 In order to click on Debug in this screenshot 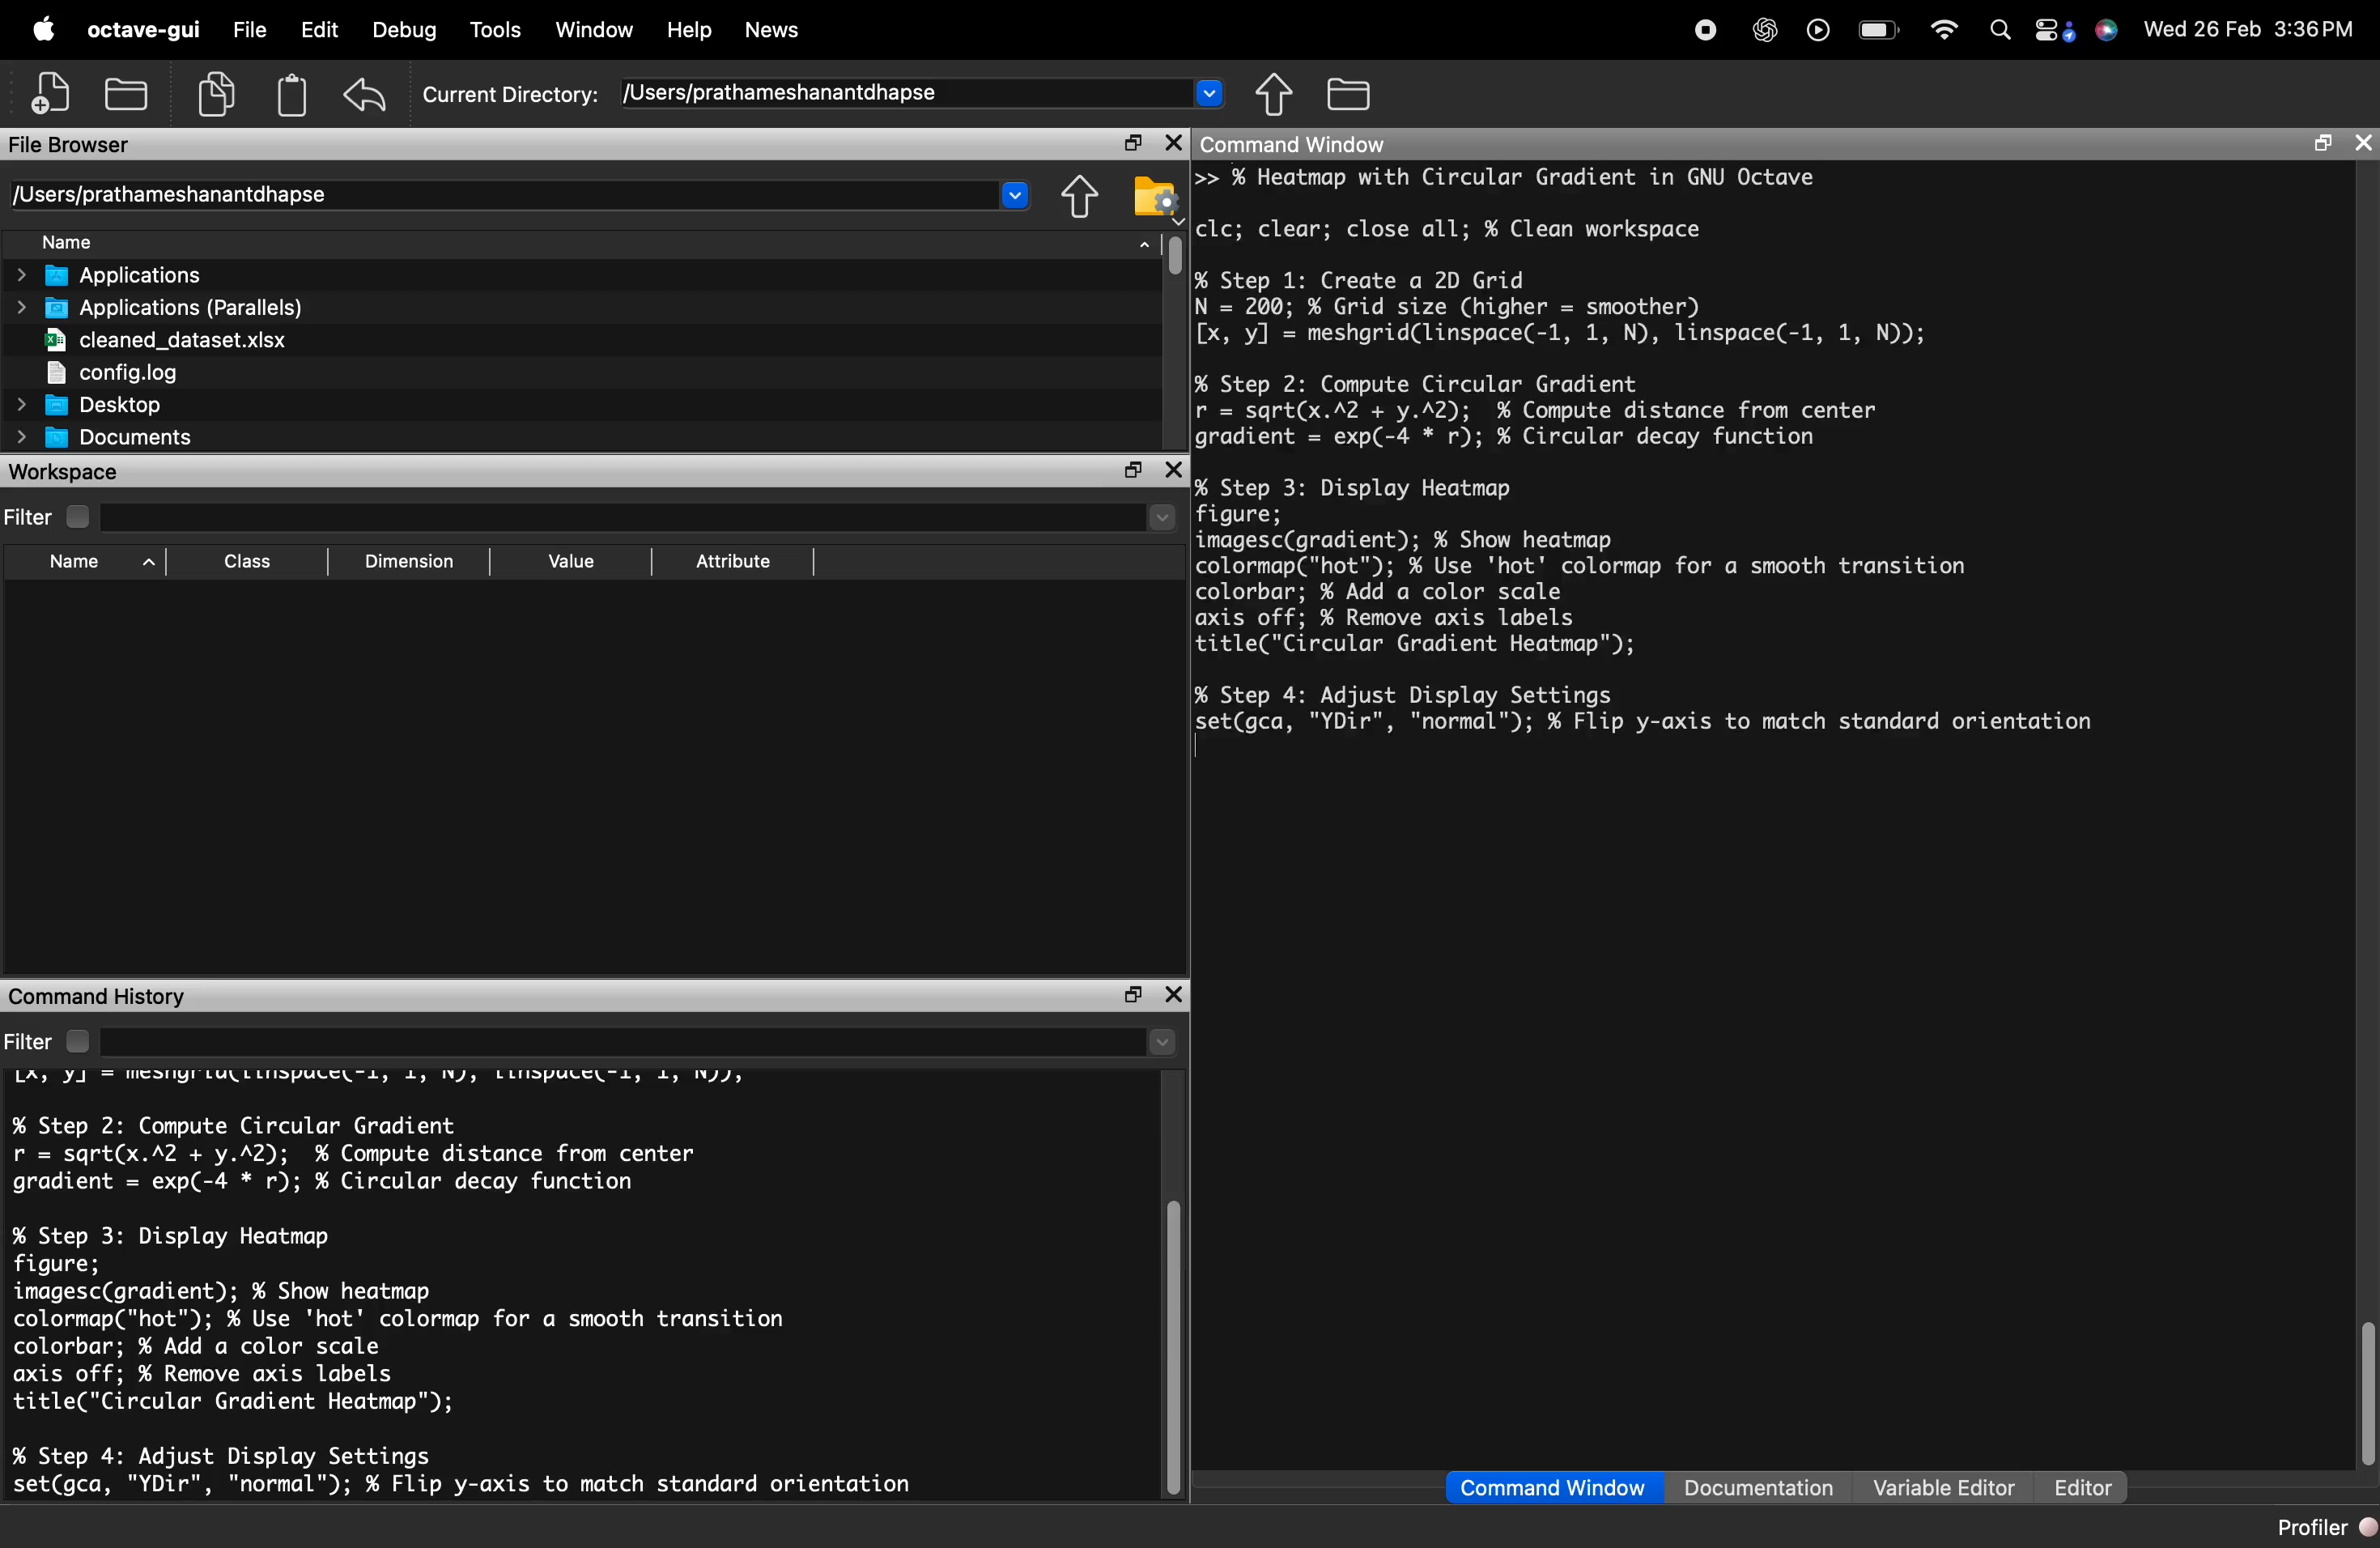, I will do `click(402, 30)`.